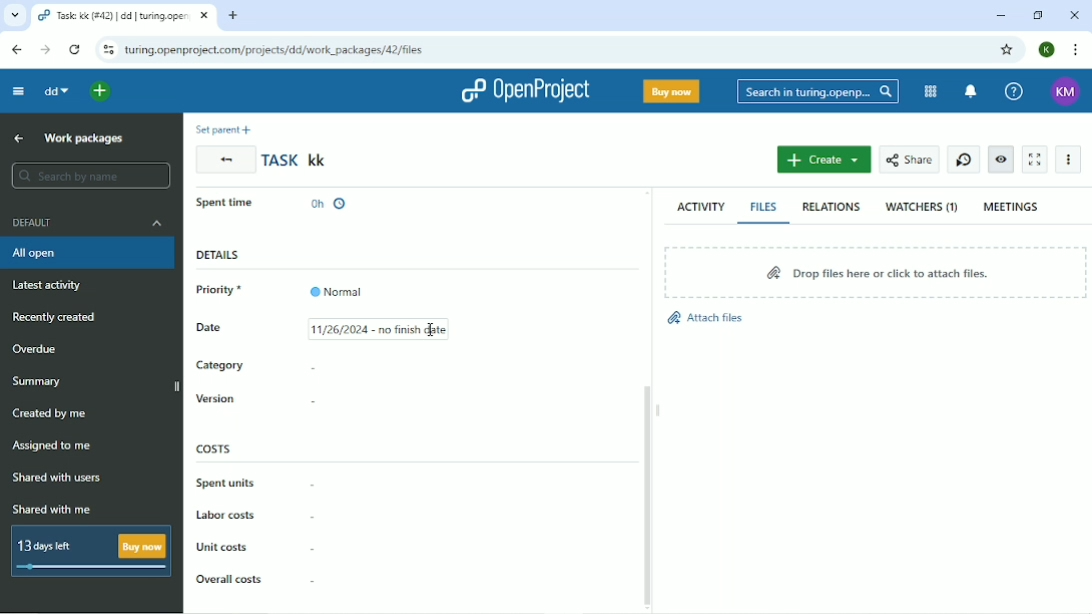  I want to click on Task kk, so click(297, 160).